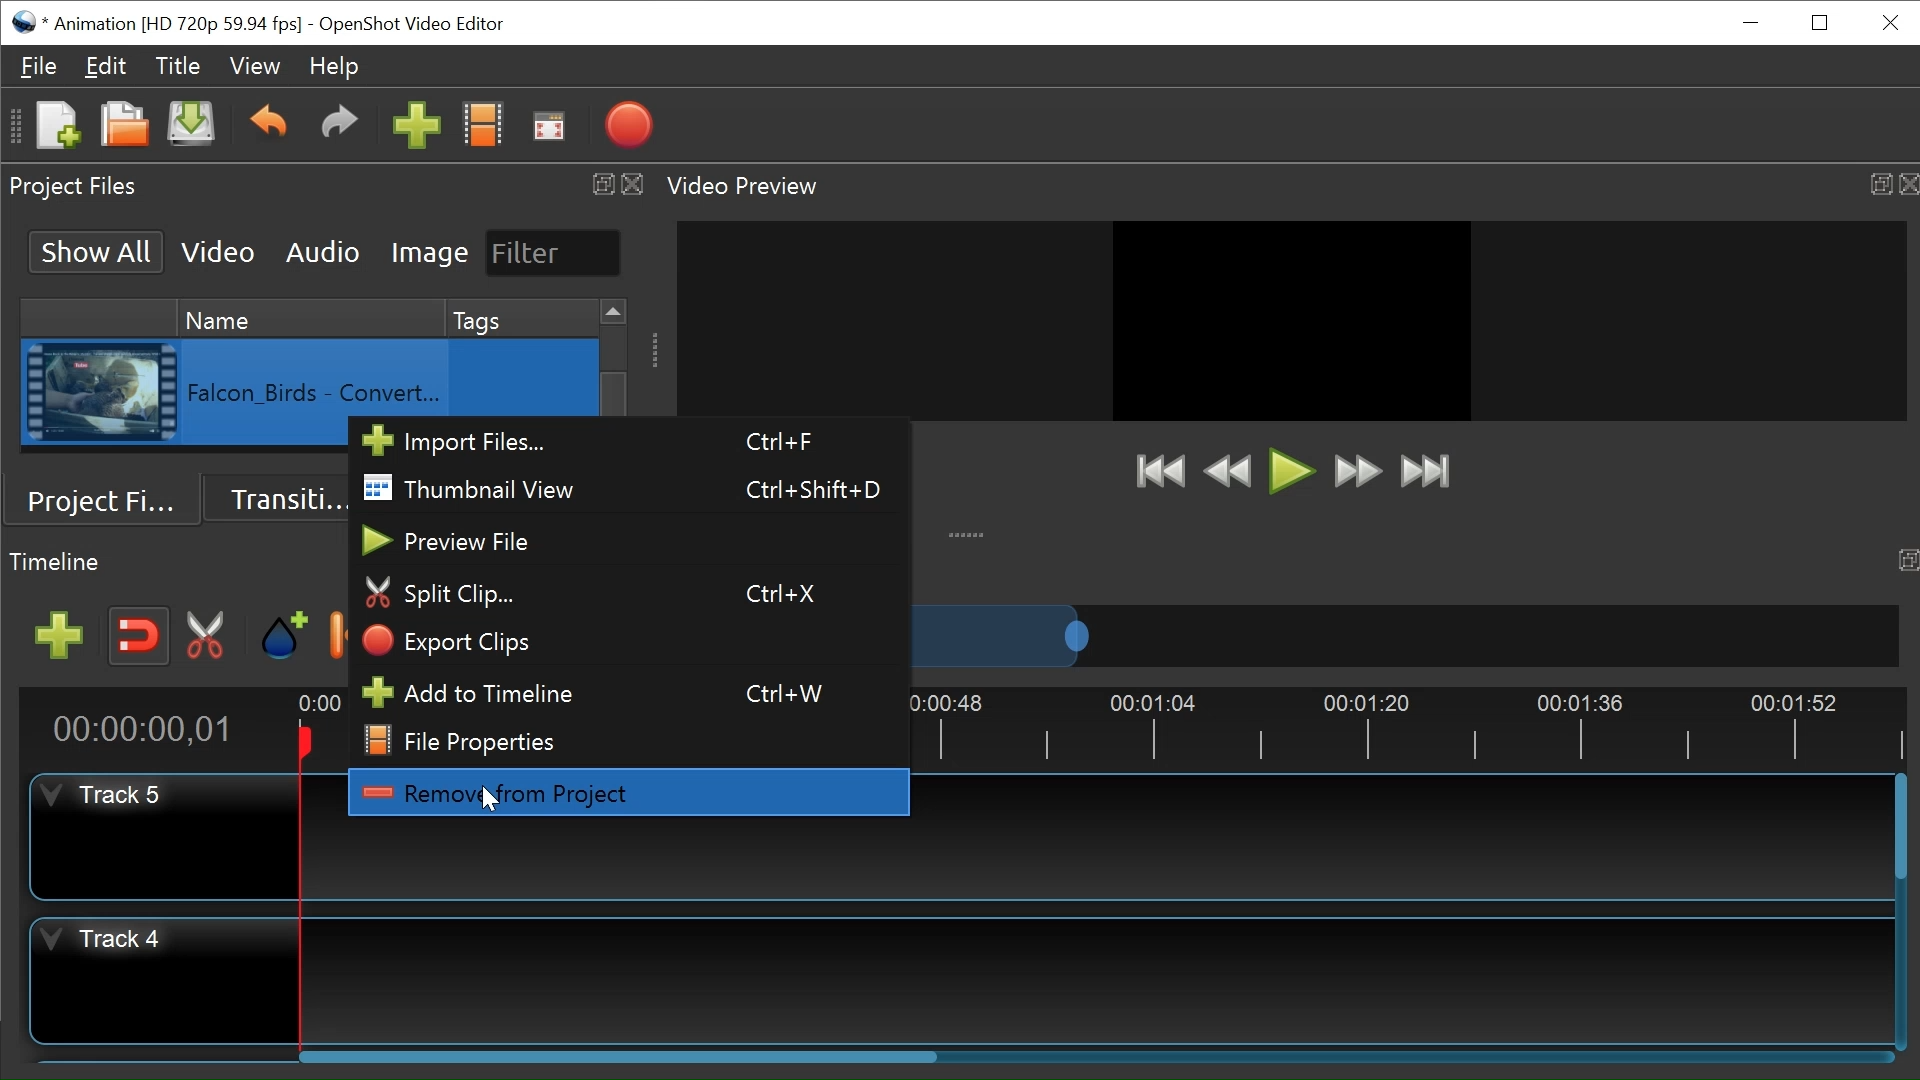  Describe the element at coordinates (125, 126) in the screenshot. I see `Open Project` at that location.